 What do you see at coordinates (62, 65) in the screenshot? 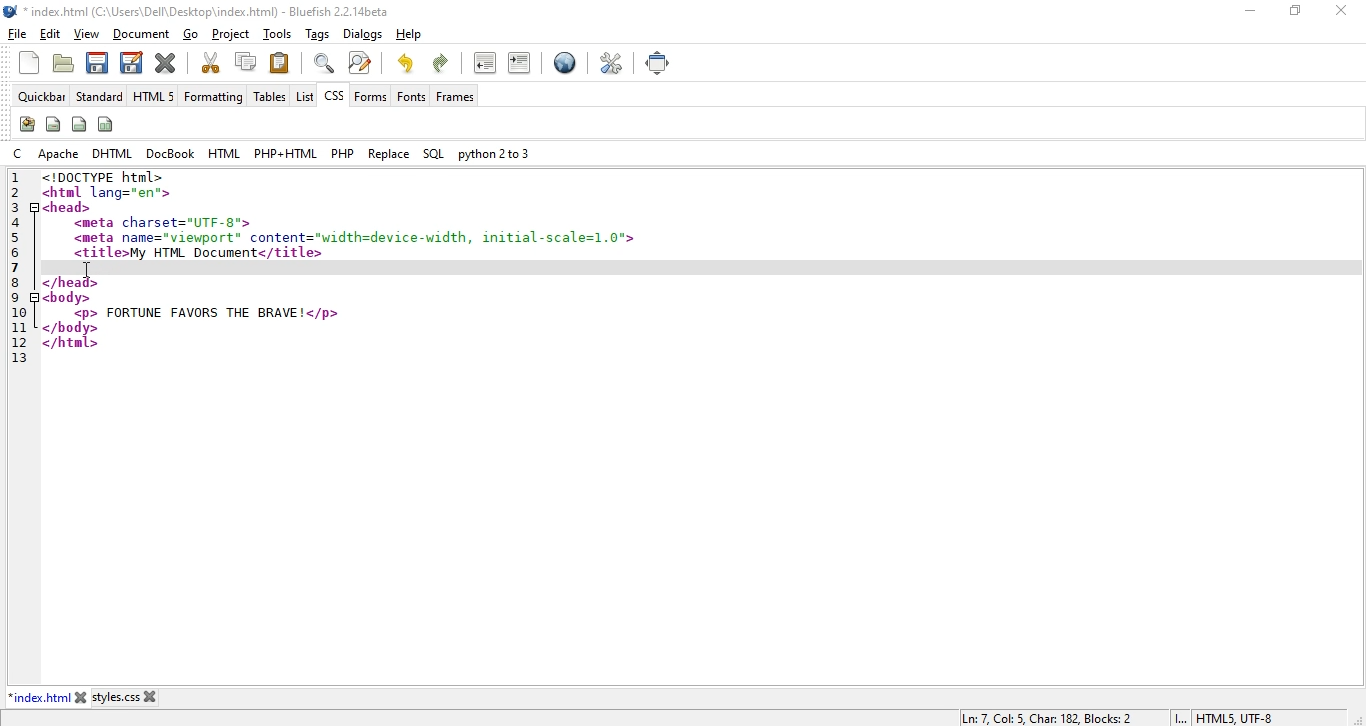
I see `open file` at bounding box center [62, 65].